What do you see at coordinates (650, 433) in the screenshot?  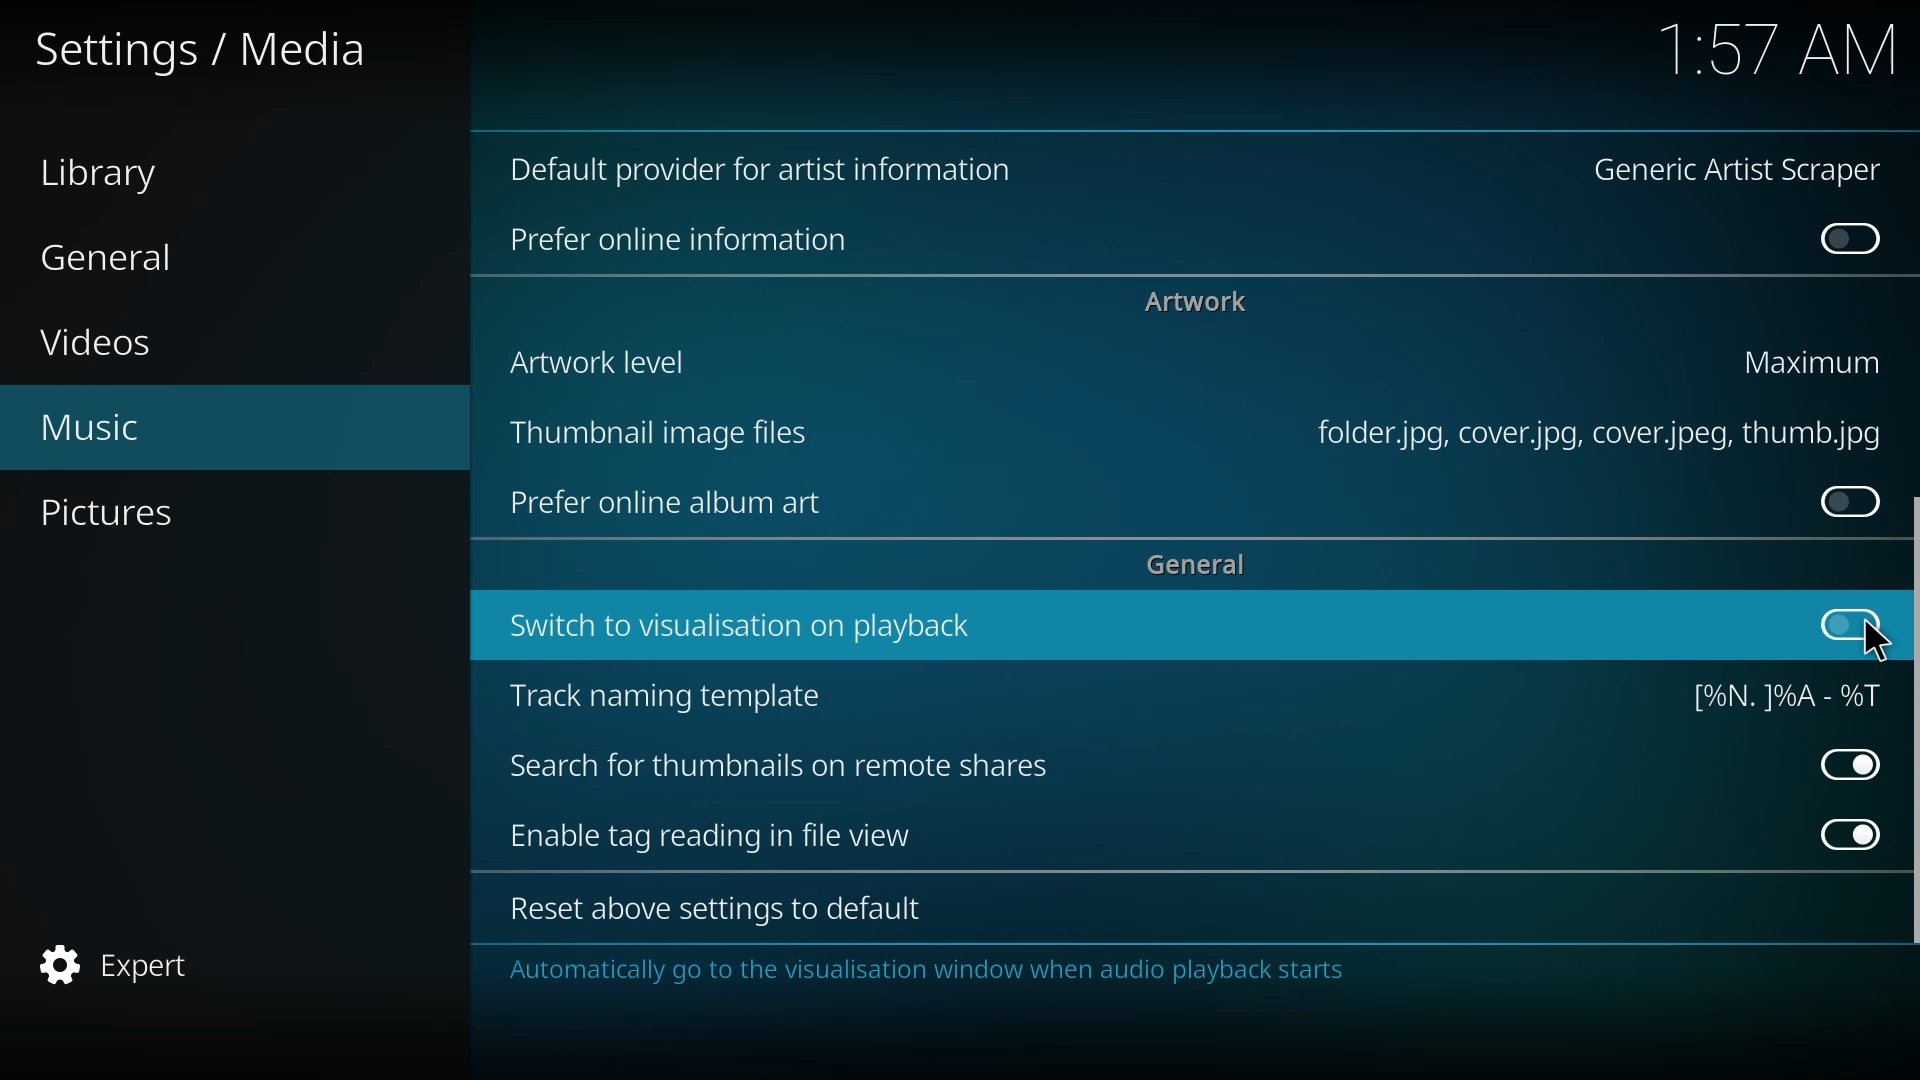 I see `thumbnail image file` at bounding box center [650, 433].